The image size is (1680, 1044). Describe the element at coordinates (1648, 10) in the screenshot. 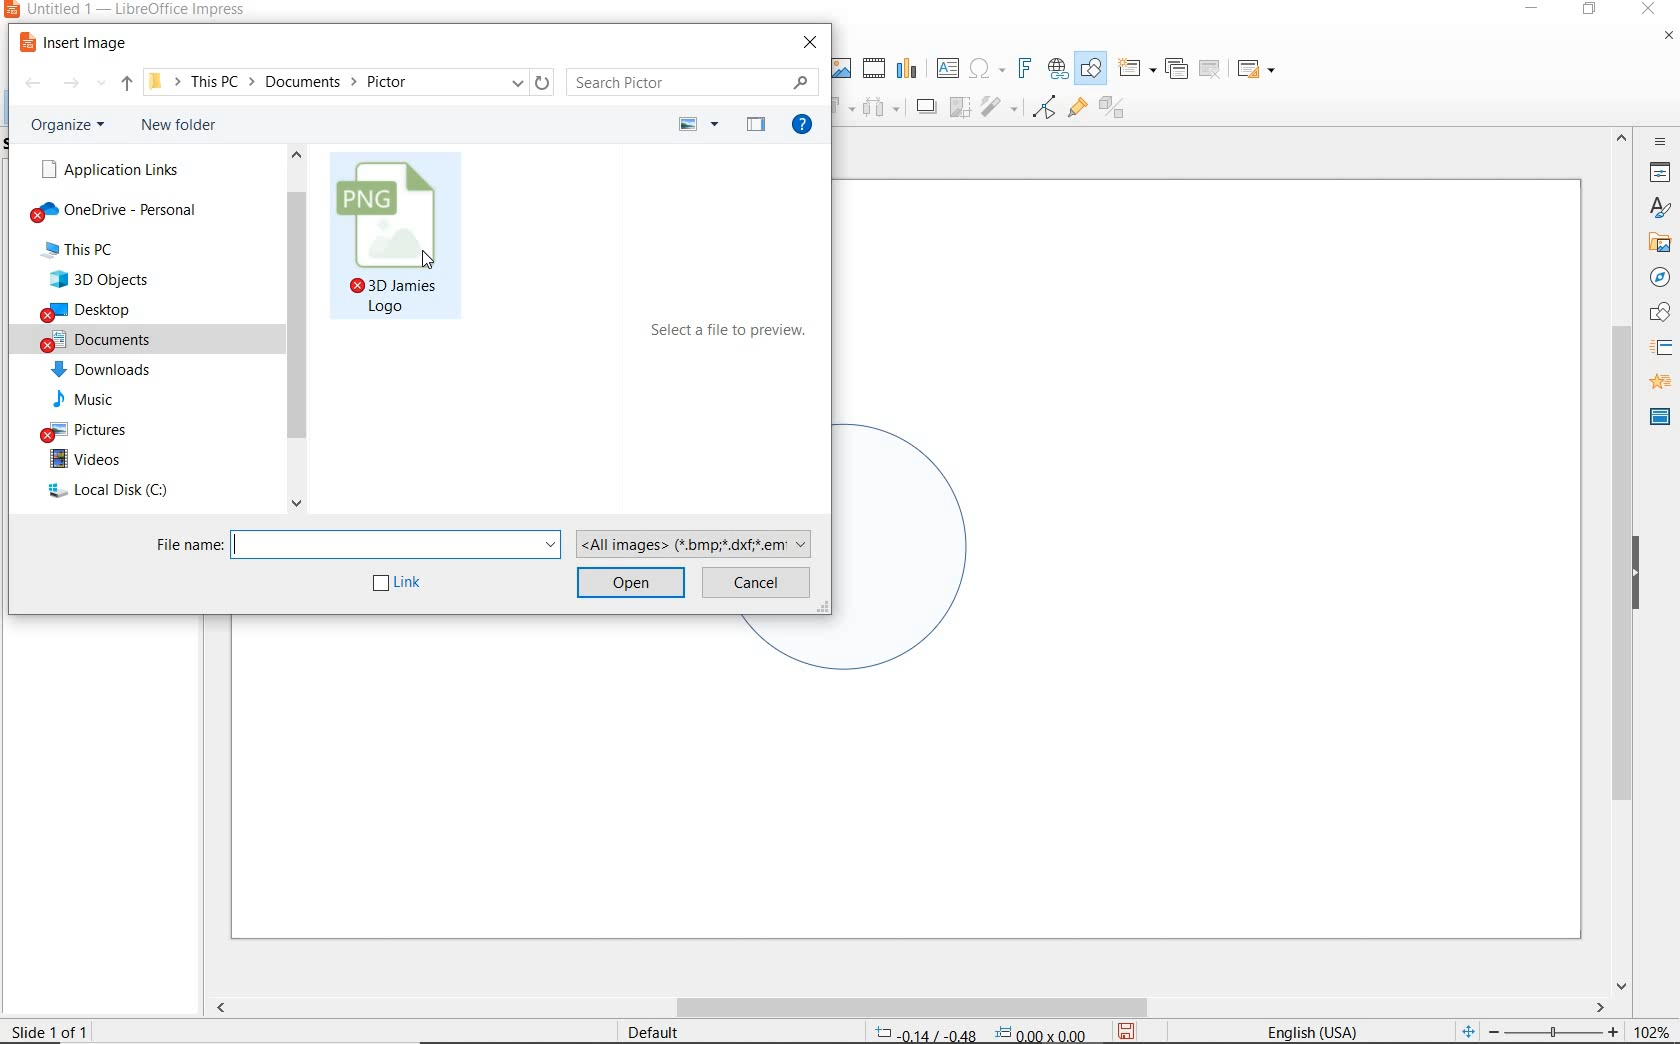

I see `close` at that location.